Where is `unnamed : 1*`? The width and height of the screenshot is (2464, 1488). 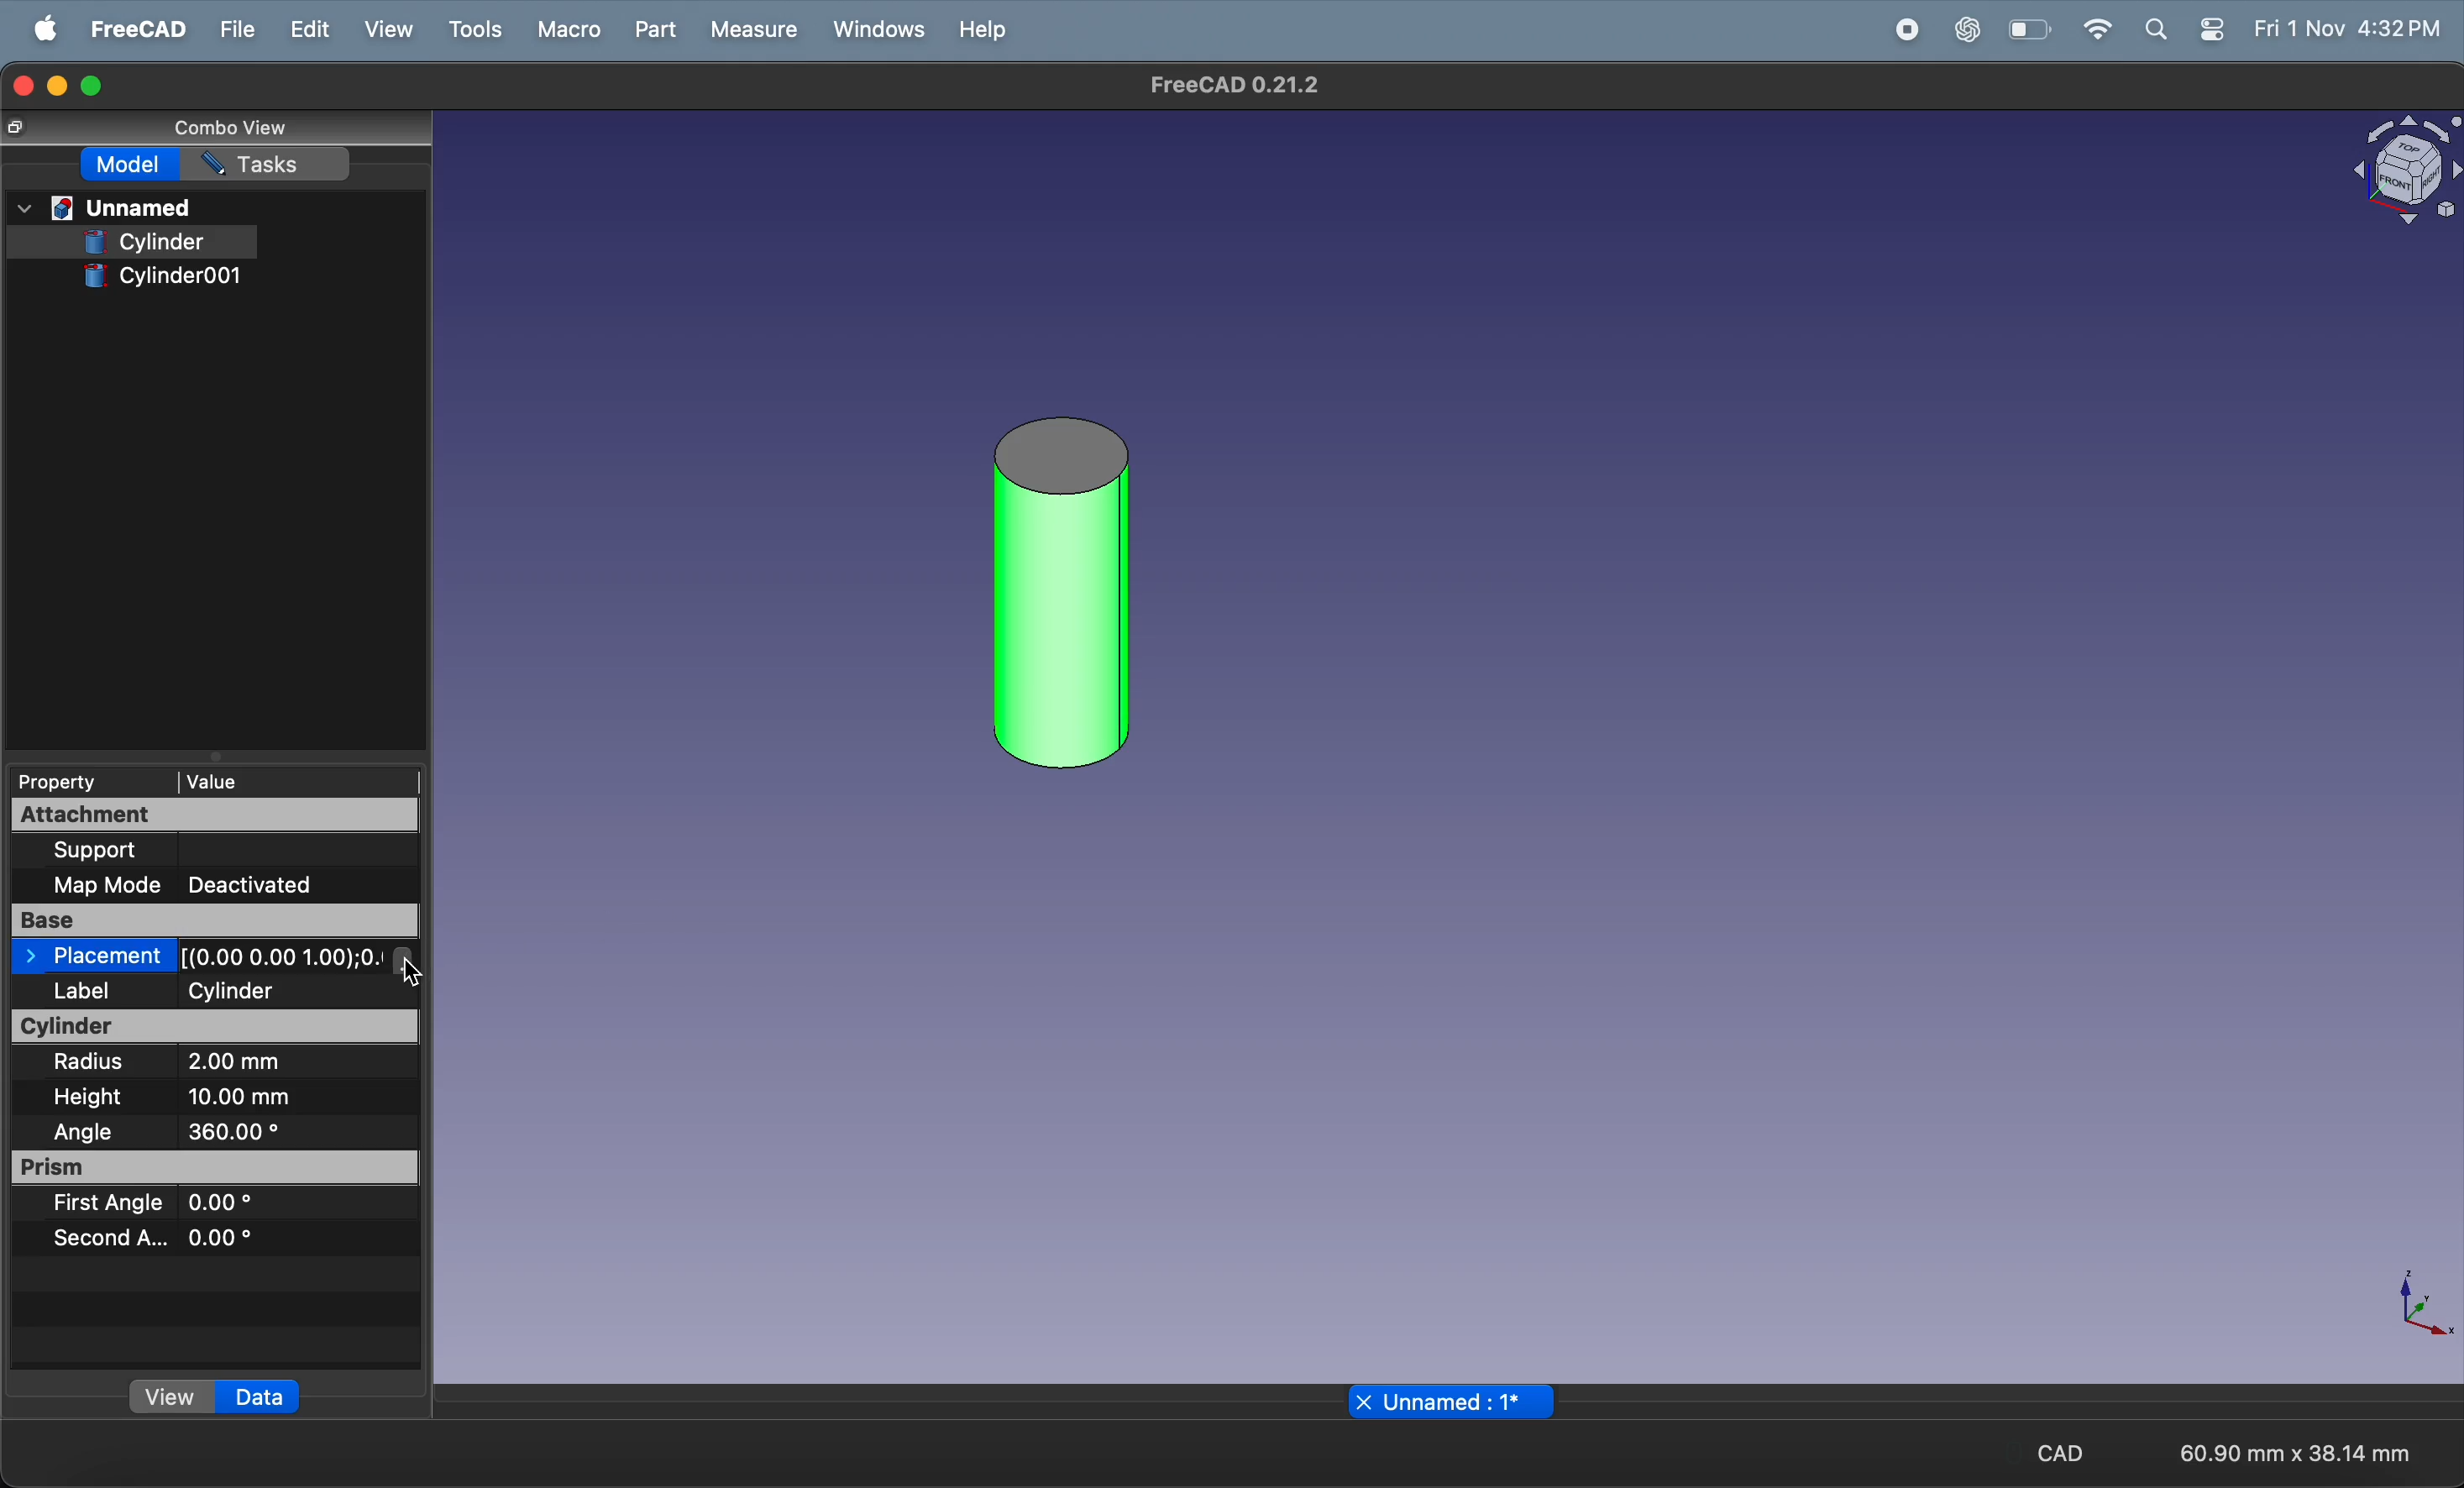 unnamed : 1* is located at coordinates (1467, 1402).